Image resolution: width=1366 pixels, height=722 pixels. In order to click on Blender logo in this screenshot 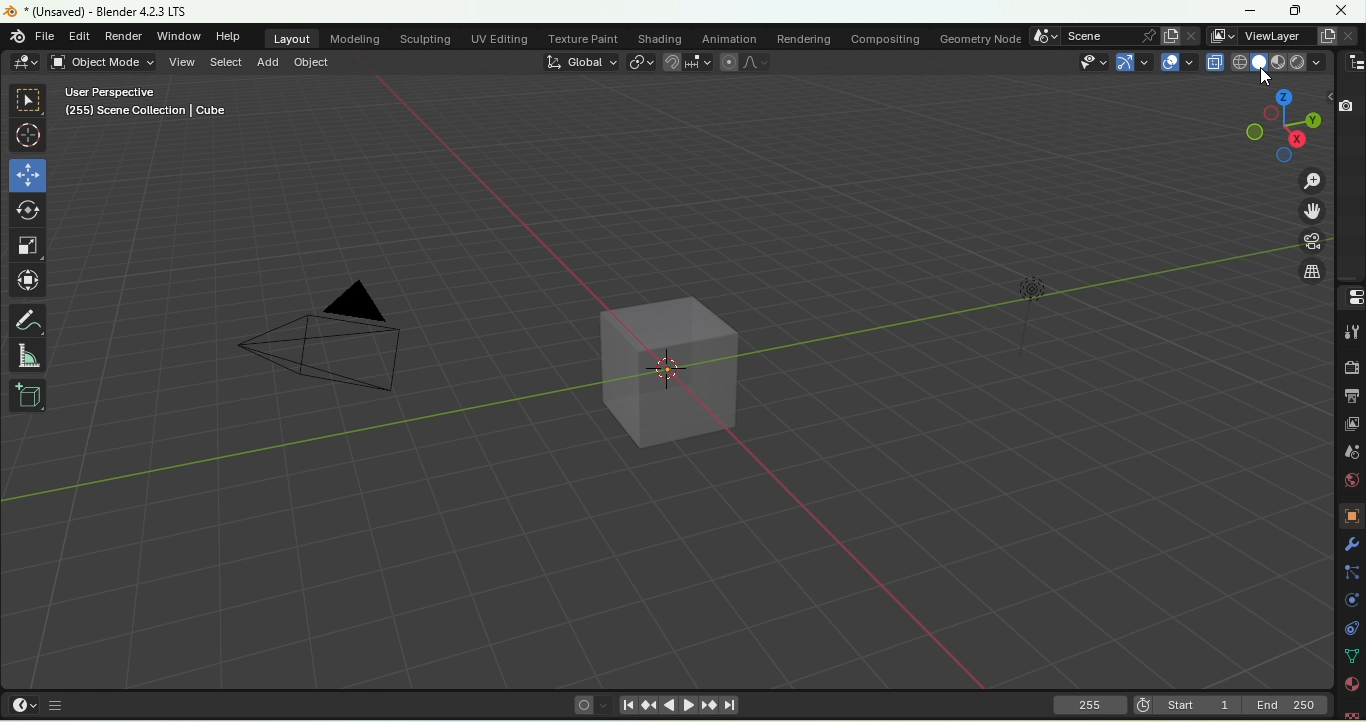, I will do `click(16, 37)`.